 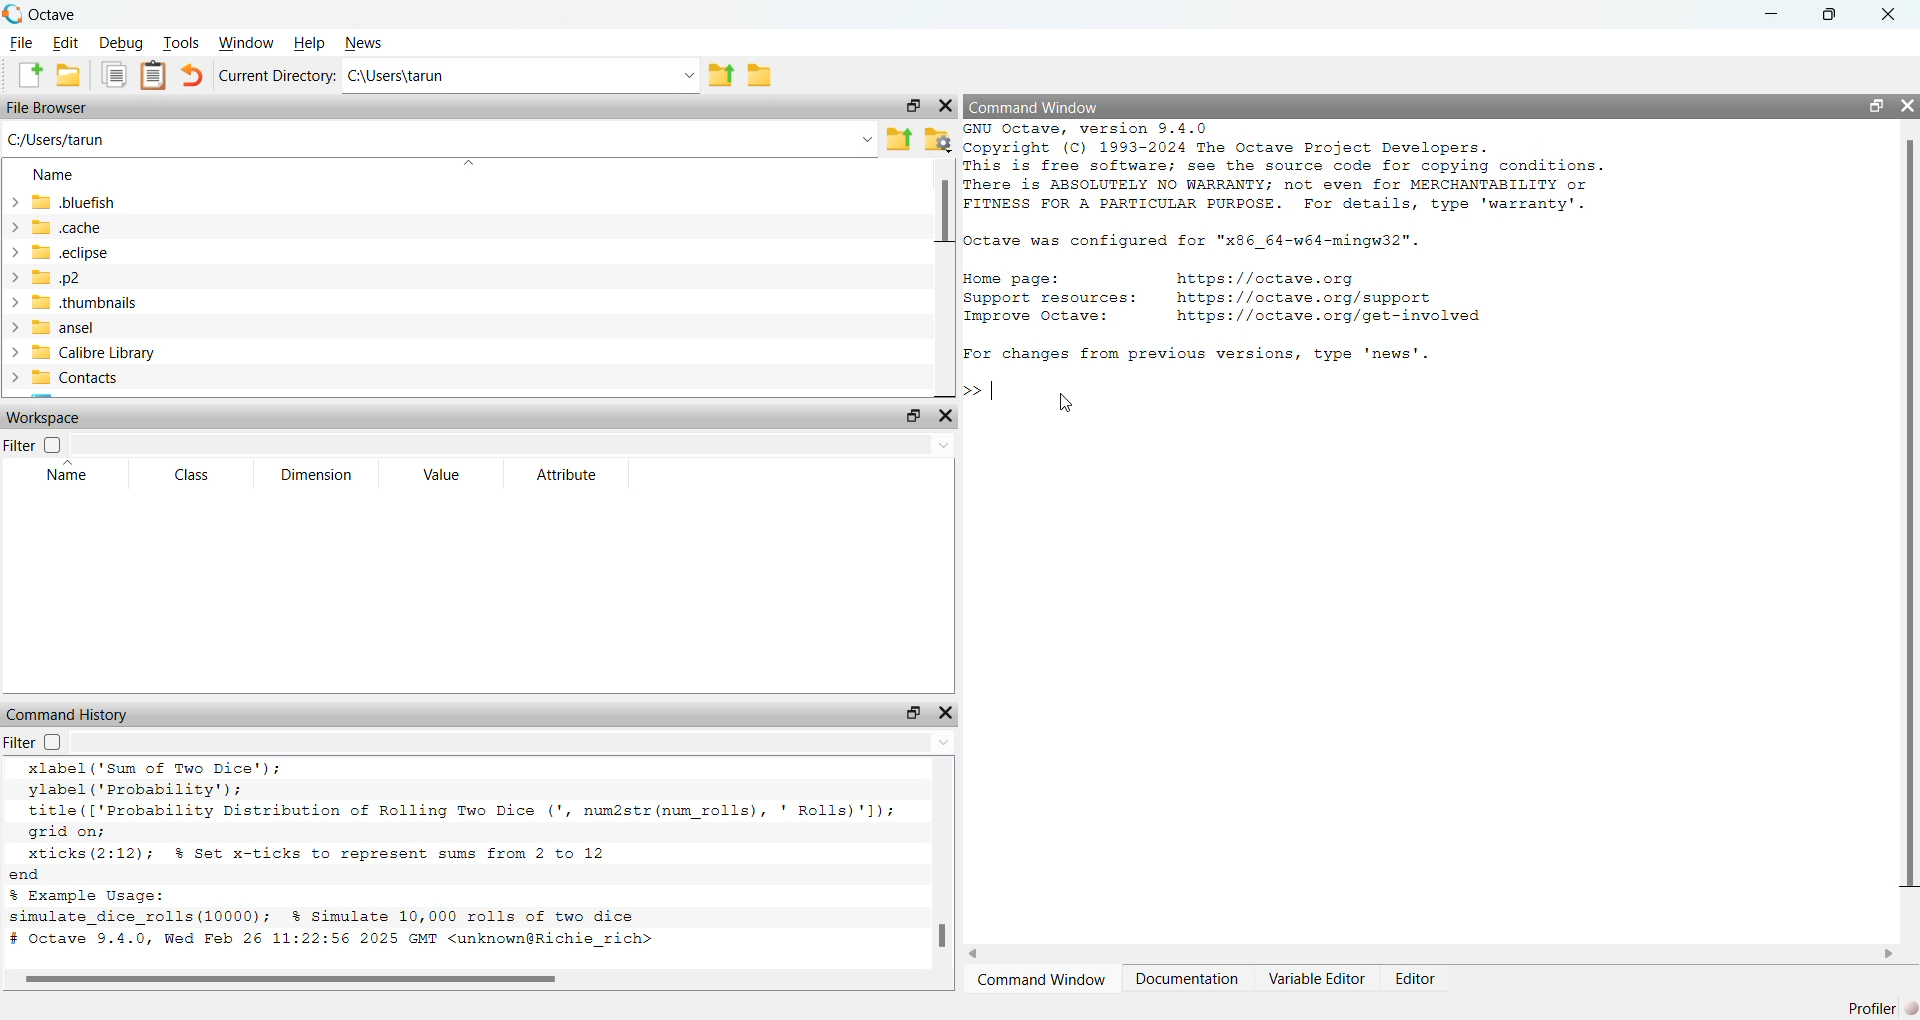 I want to click on C:\Users\tarun, so click(x=521, y=79).